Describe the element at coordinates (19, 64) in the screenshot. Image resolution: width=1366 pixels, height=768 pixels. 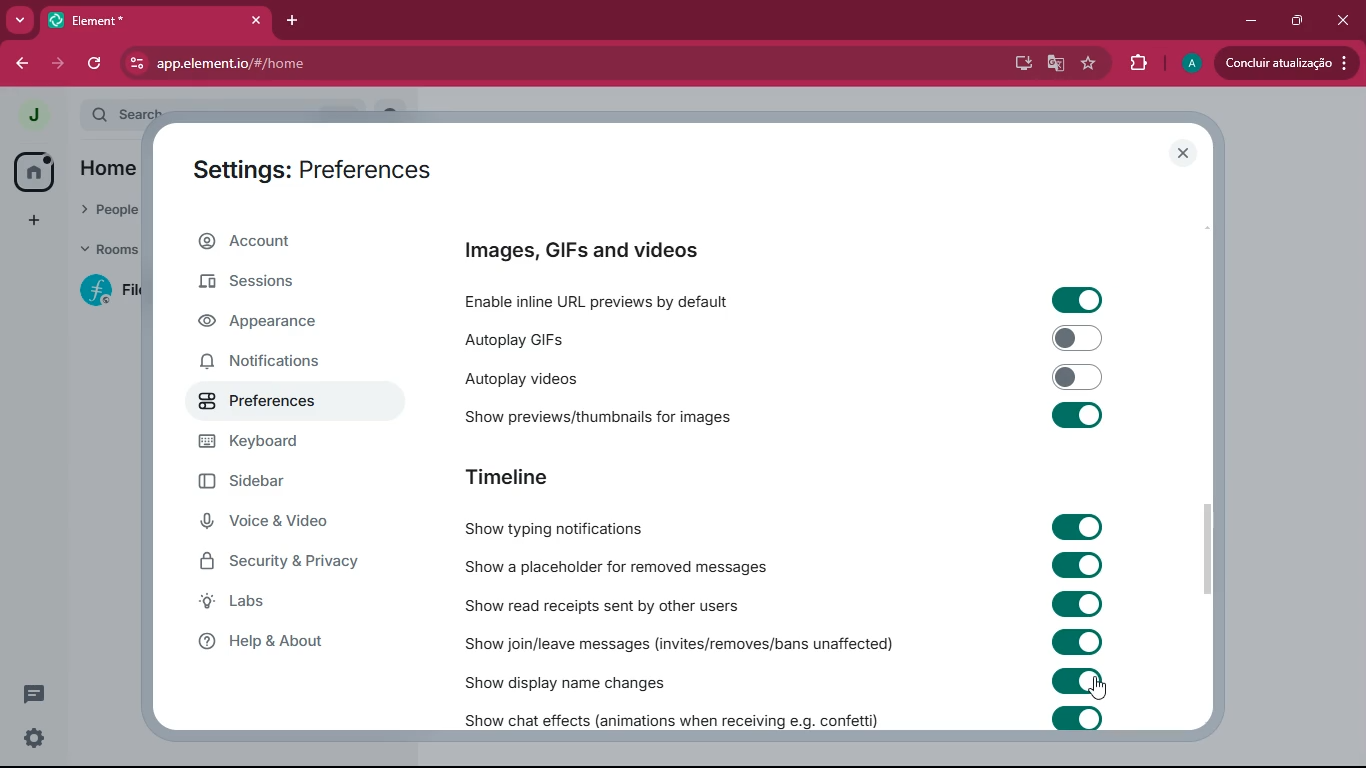
I see `back` at that location.